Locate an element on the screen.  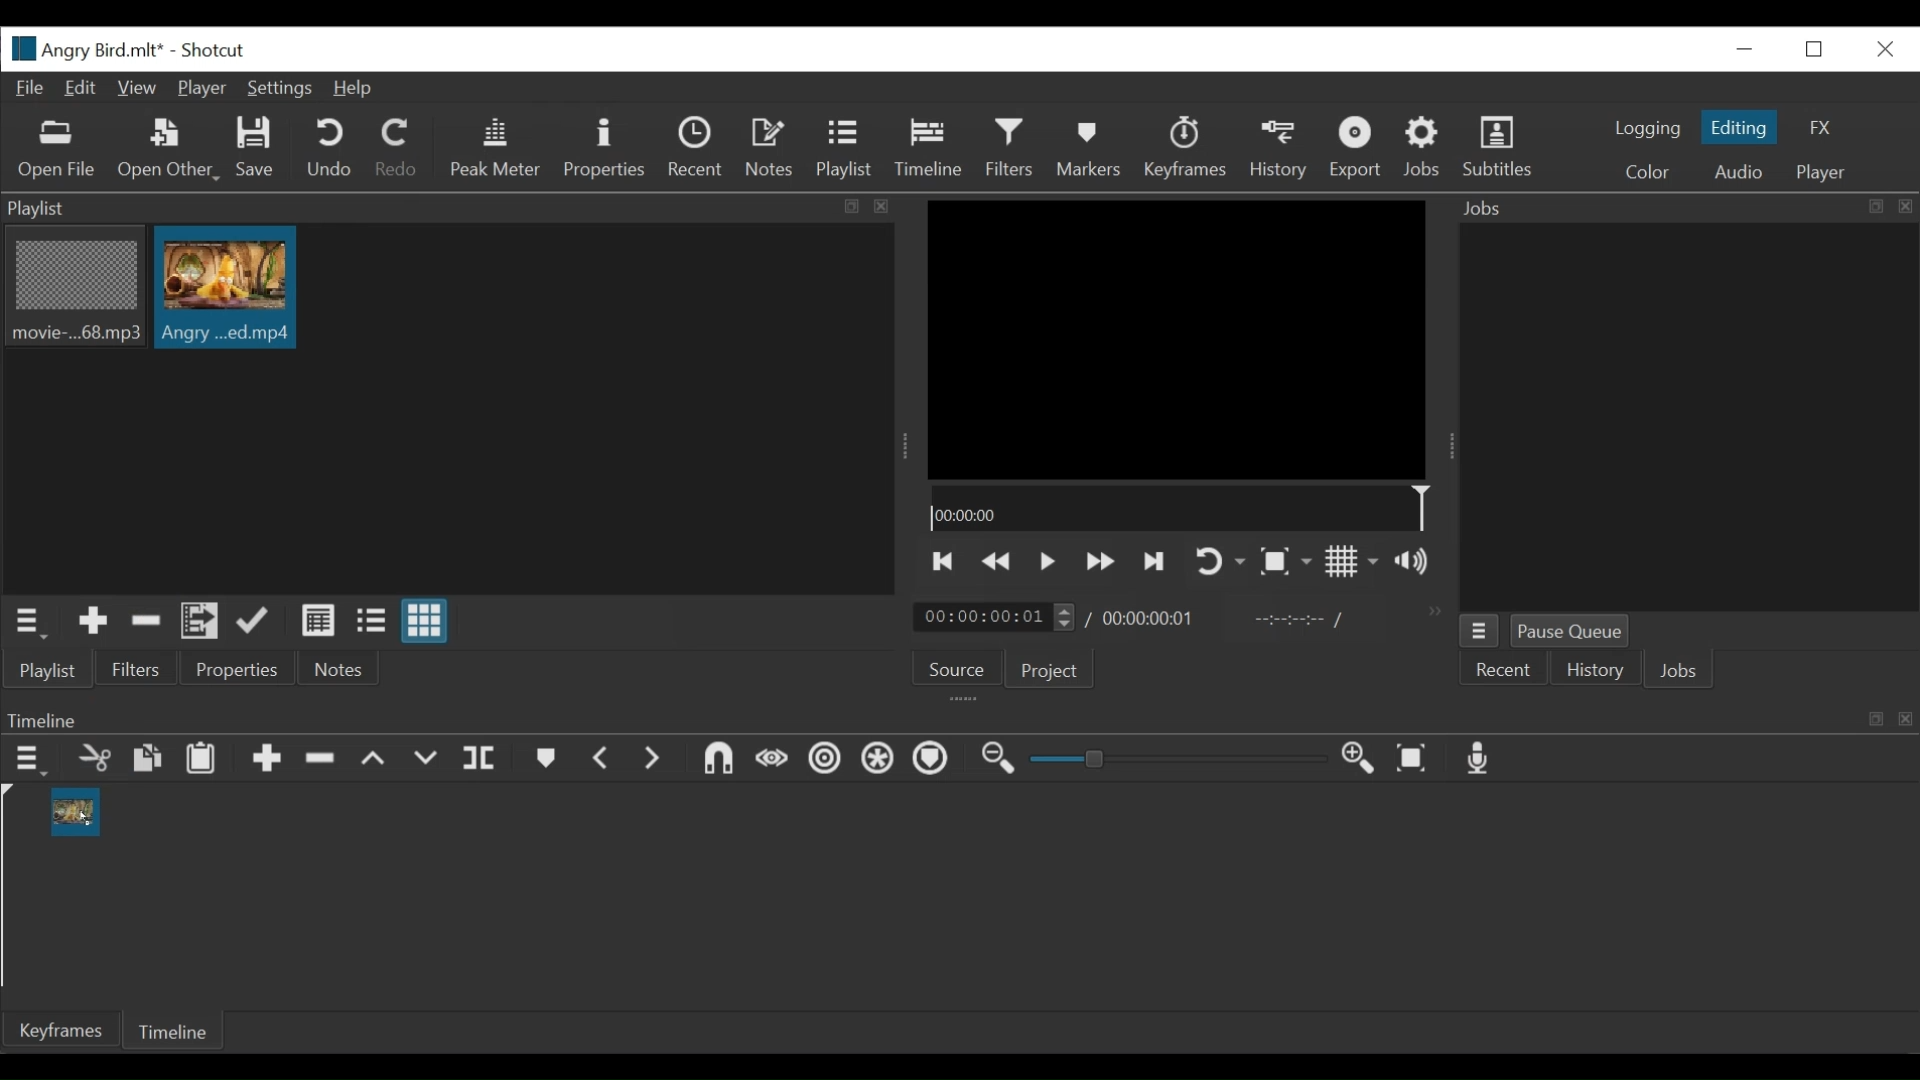
Project is located at coordinates (1051, 671).